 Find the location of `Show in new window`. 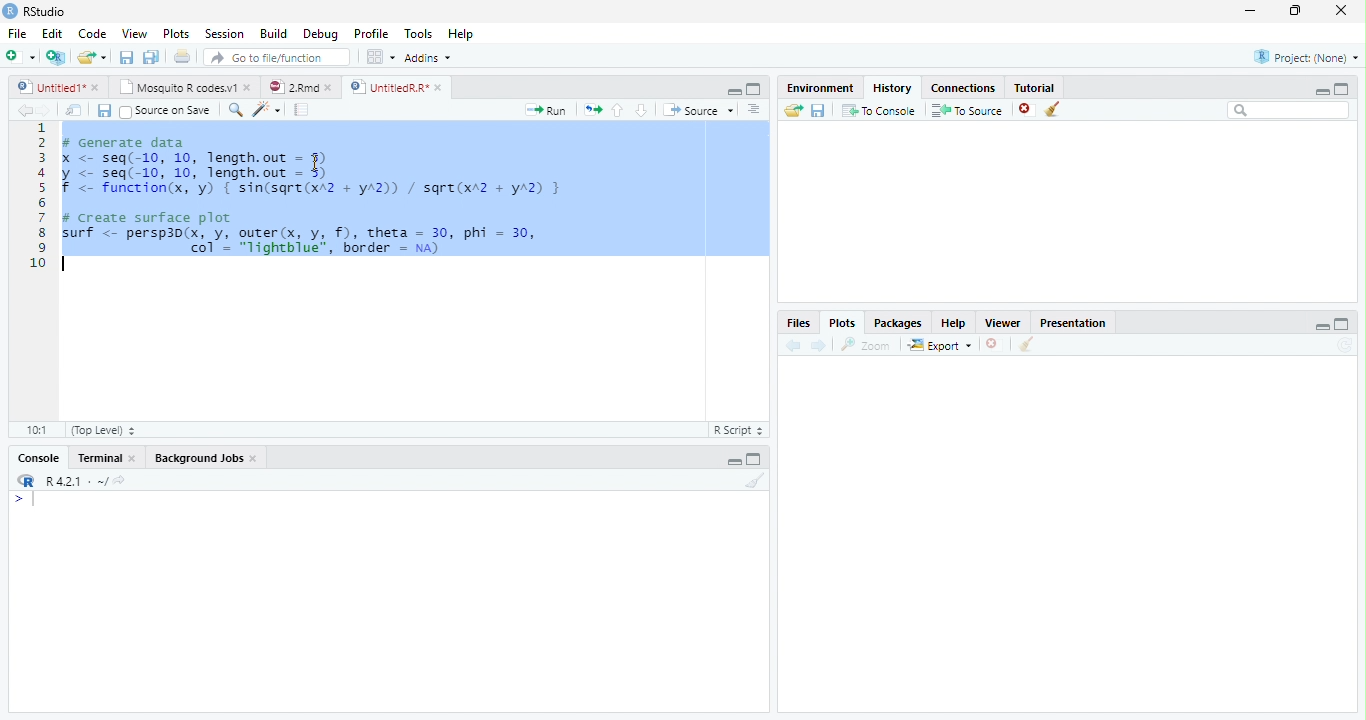

Show in new window is located at coordinates (73, 110).